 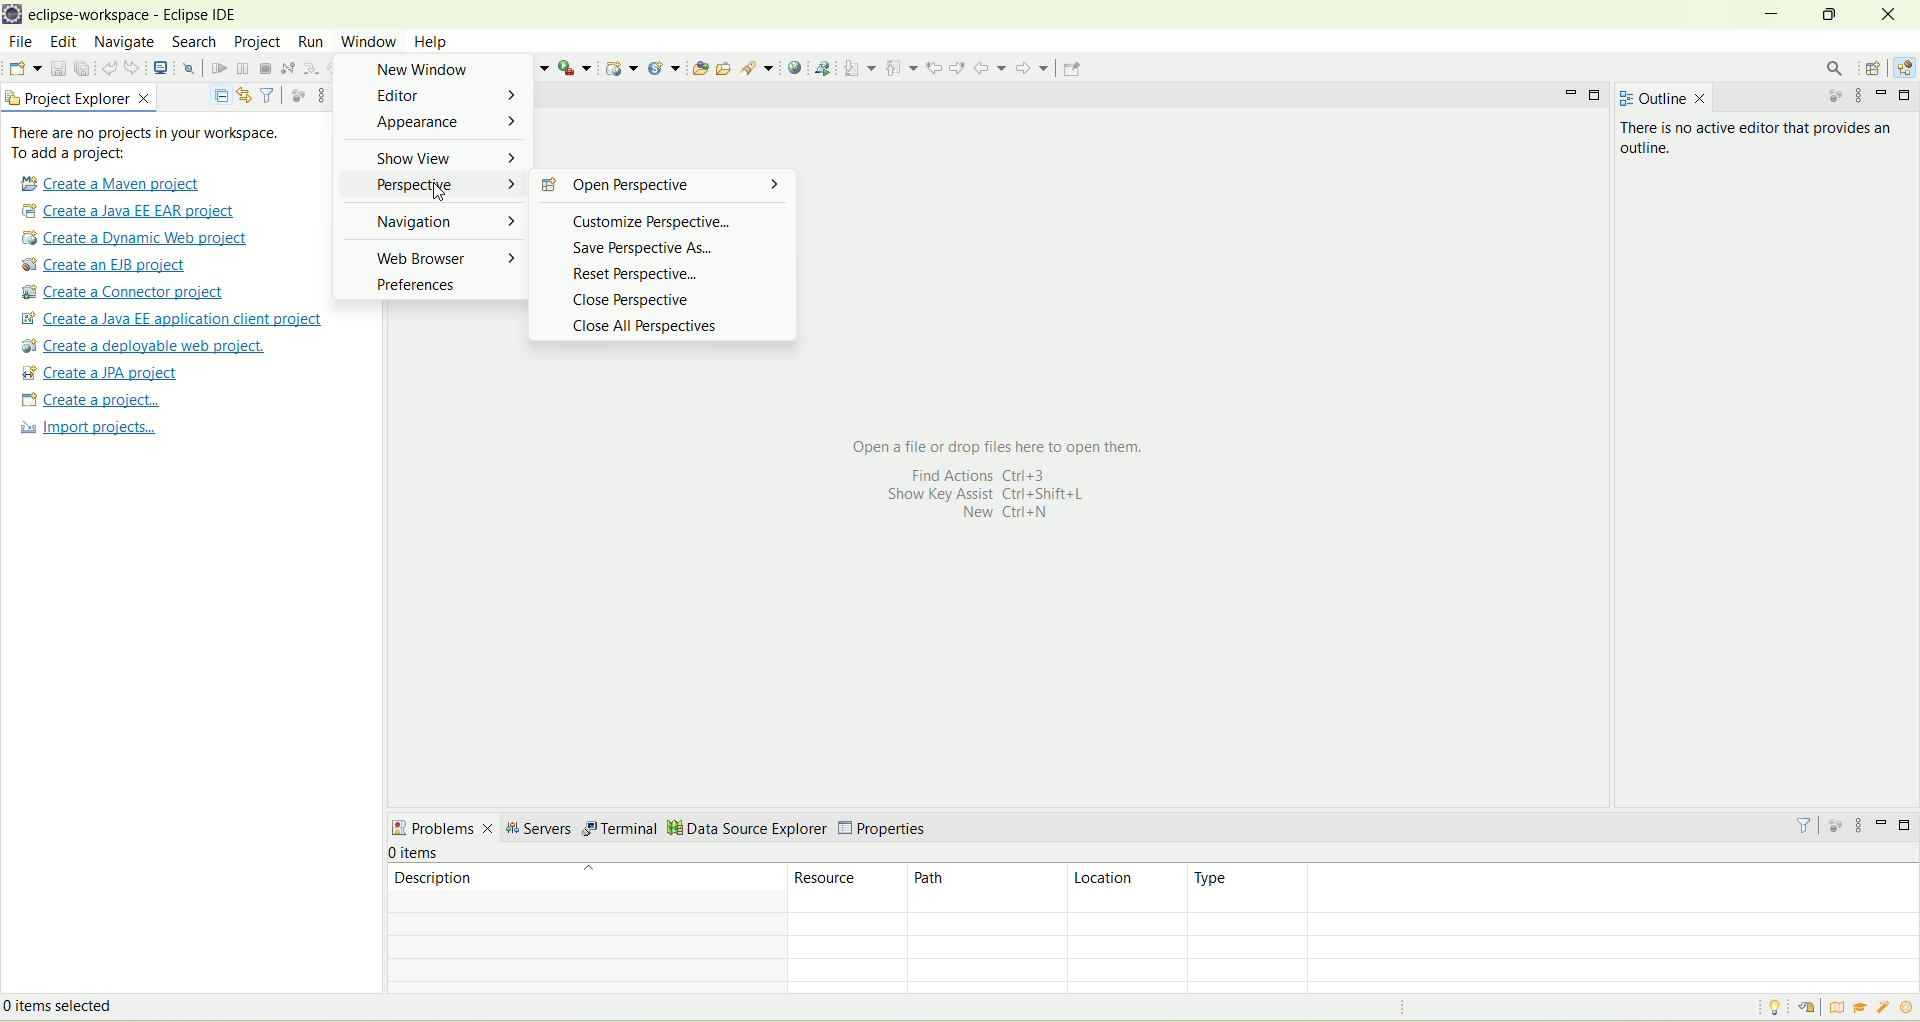 I want to click on create a project, so click(x=88, y=400).